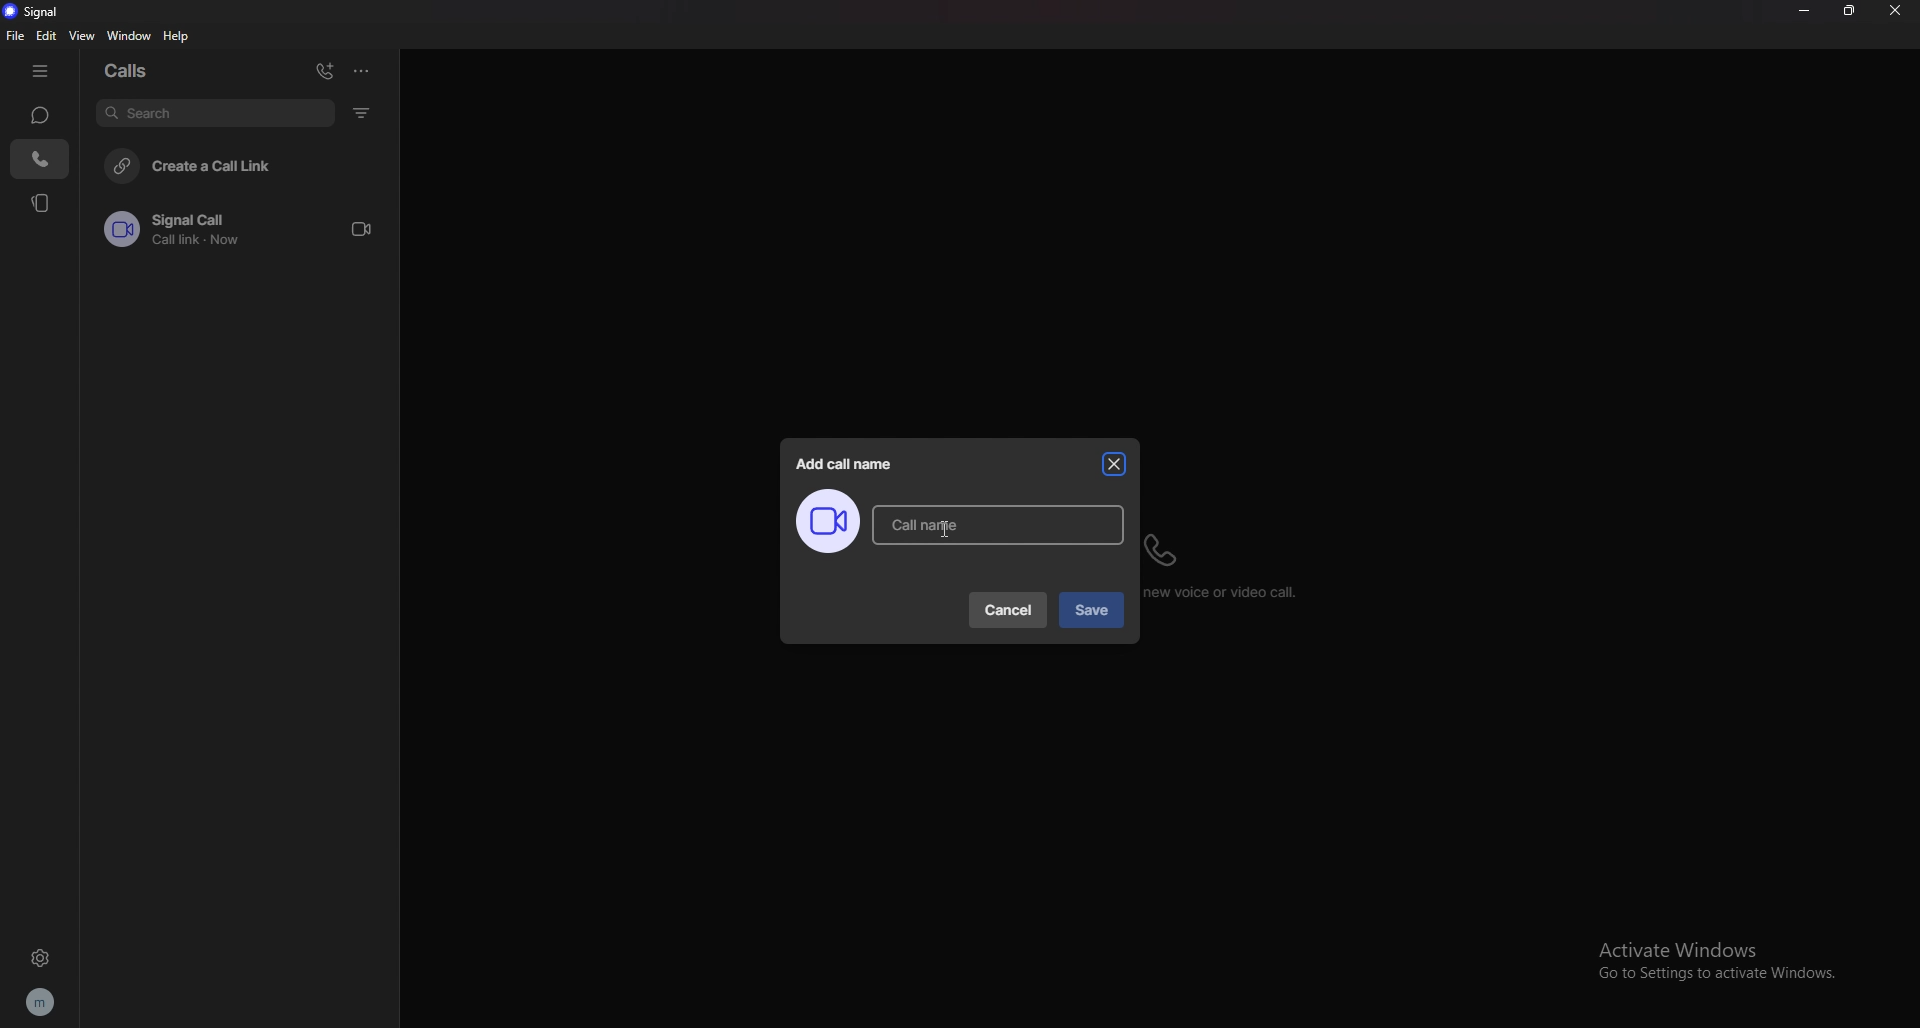  I want to click on save, so click(1090, 611).